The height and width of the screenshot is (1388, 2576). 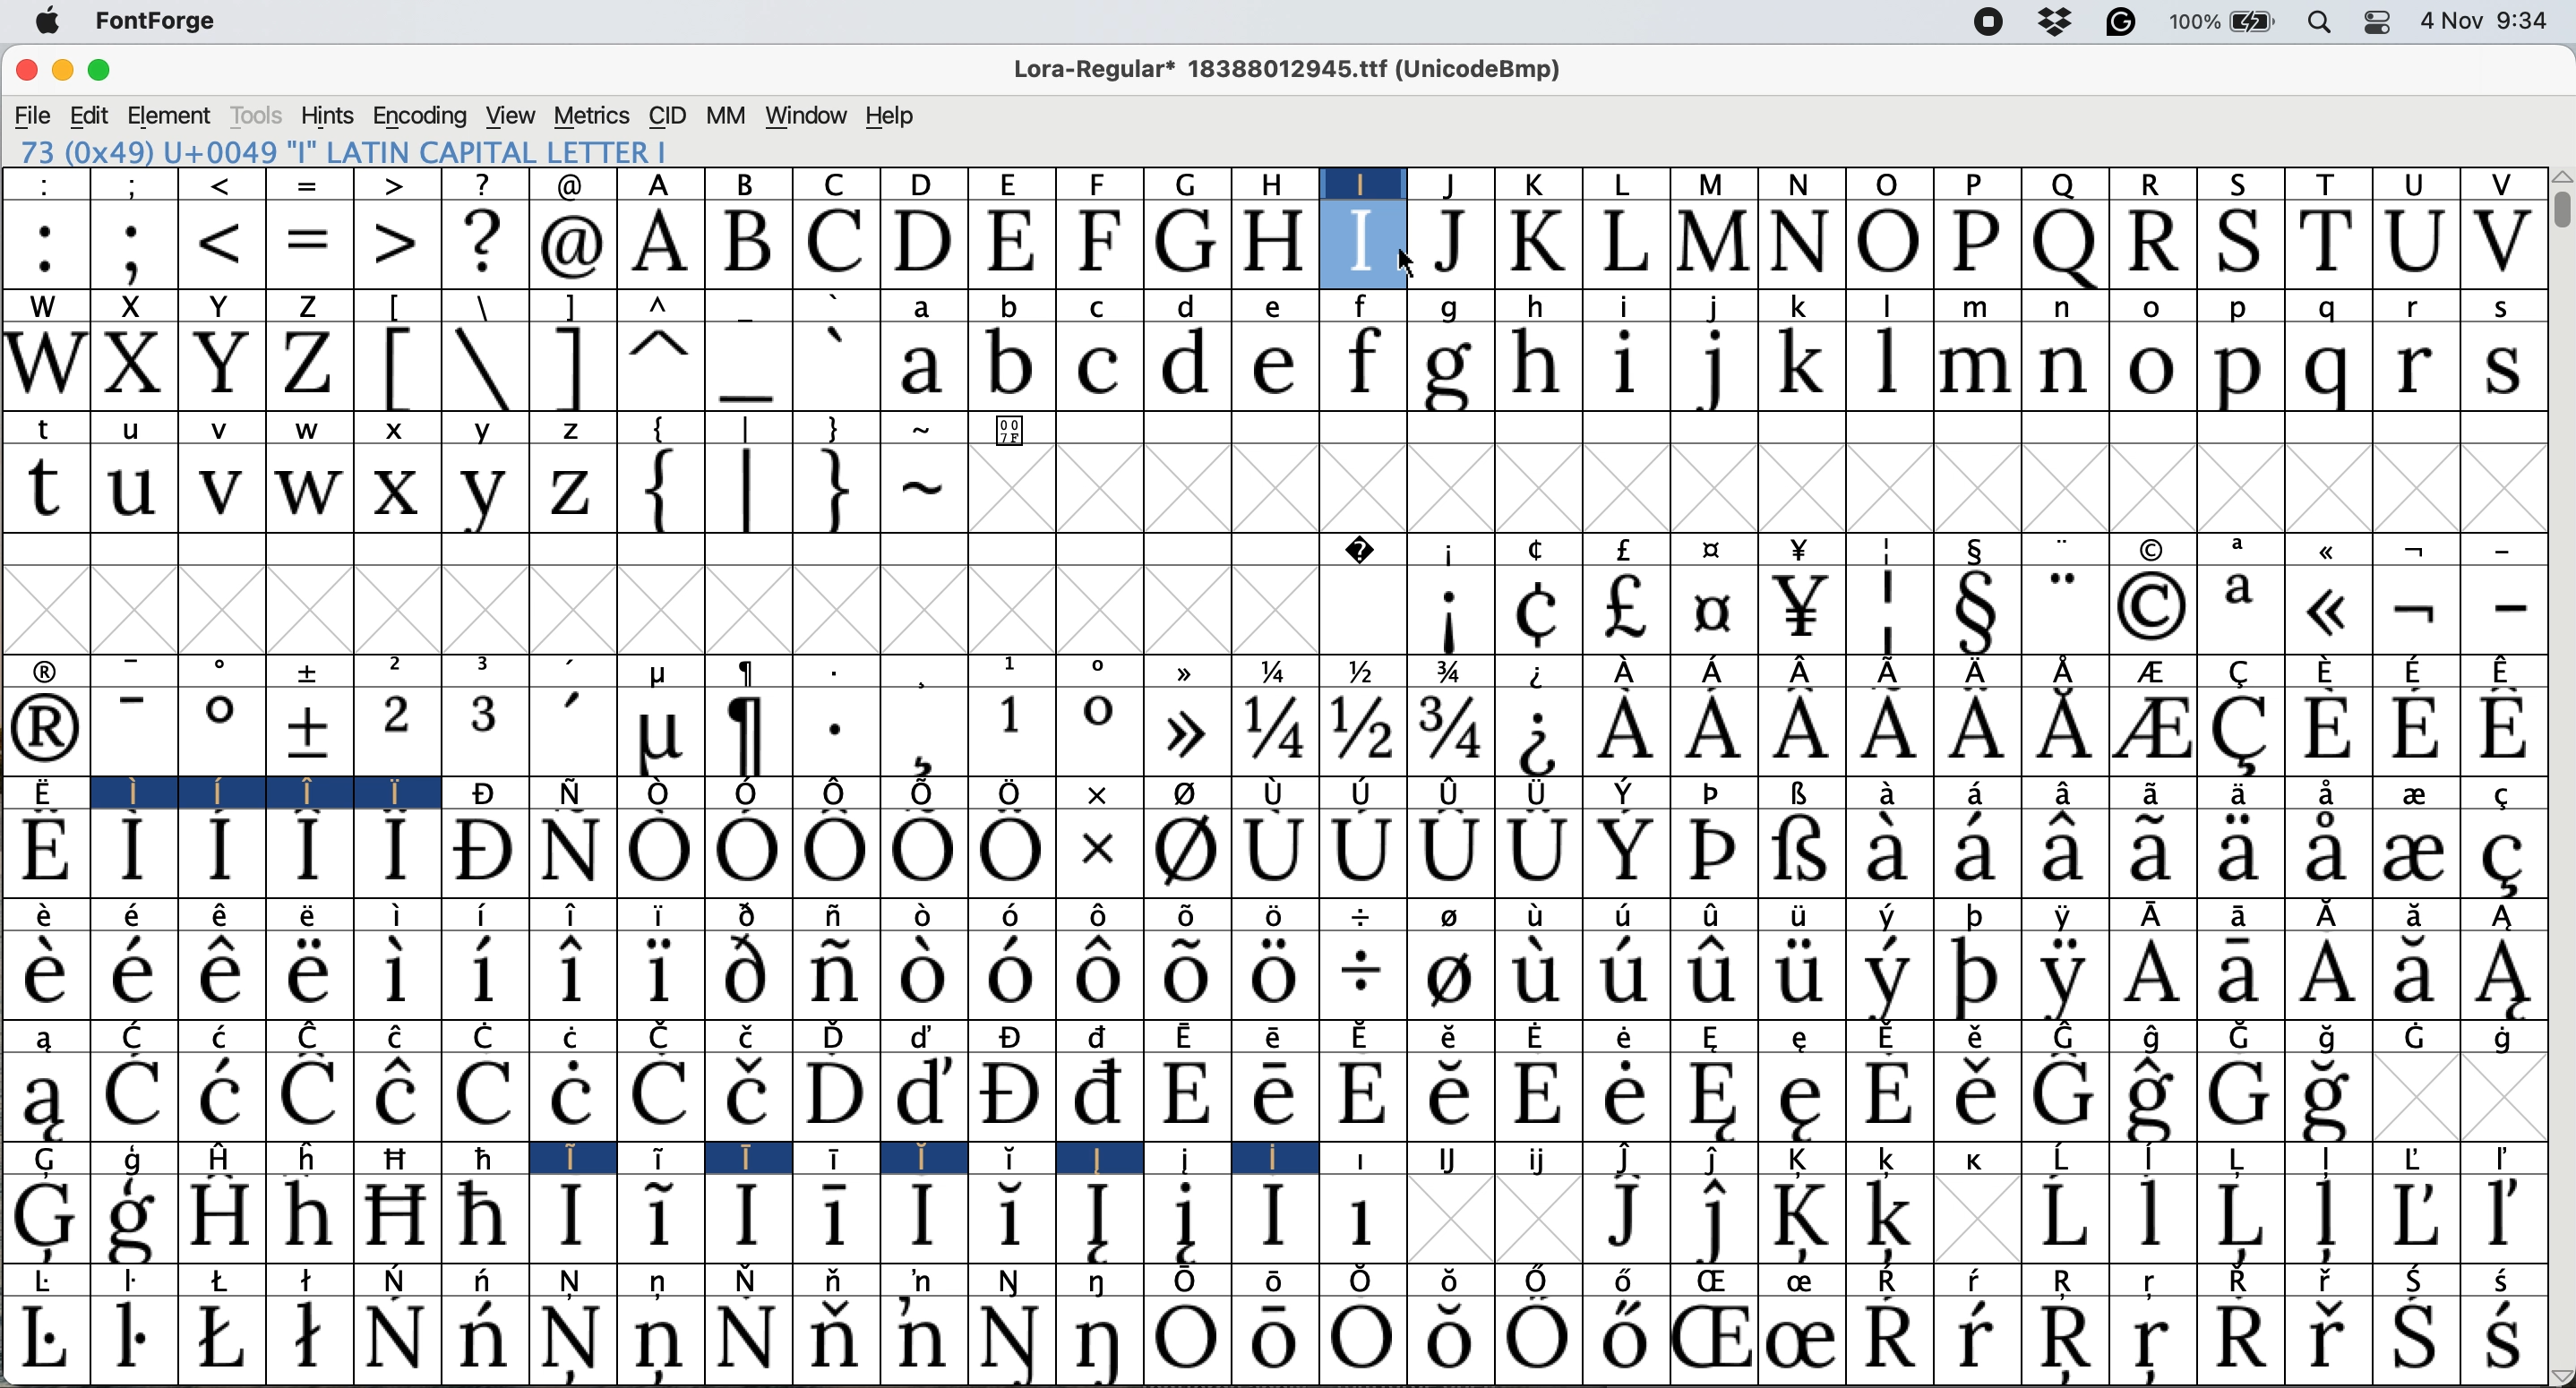 I want to click on ?, so click(x=484, y=243).